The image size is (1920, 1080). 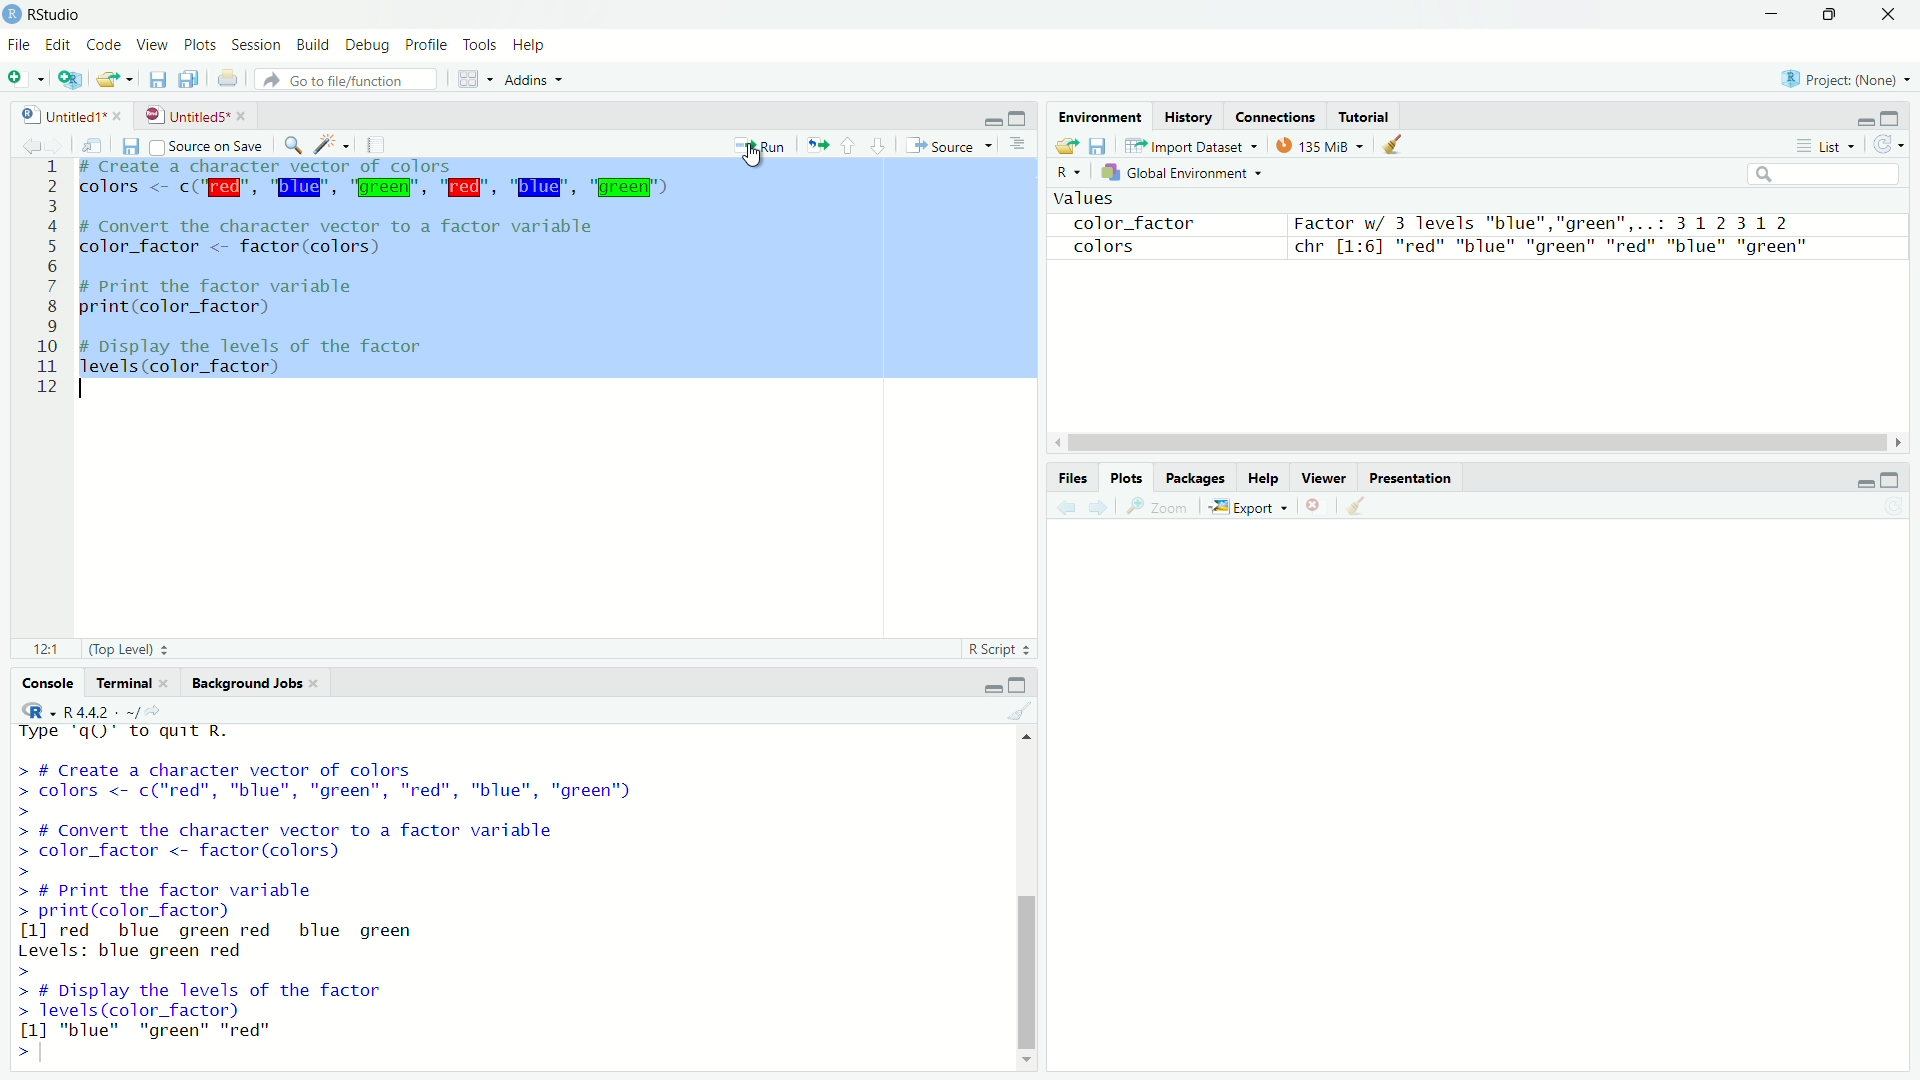 What do you see at coordinates (247, 115) in the screenshot?
I see `close` at bounding box center [247, 115].